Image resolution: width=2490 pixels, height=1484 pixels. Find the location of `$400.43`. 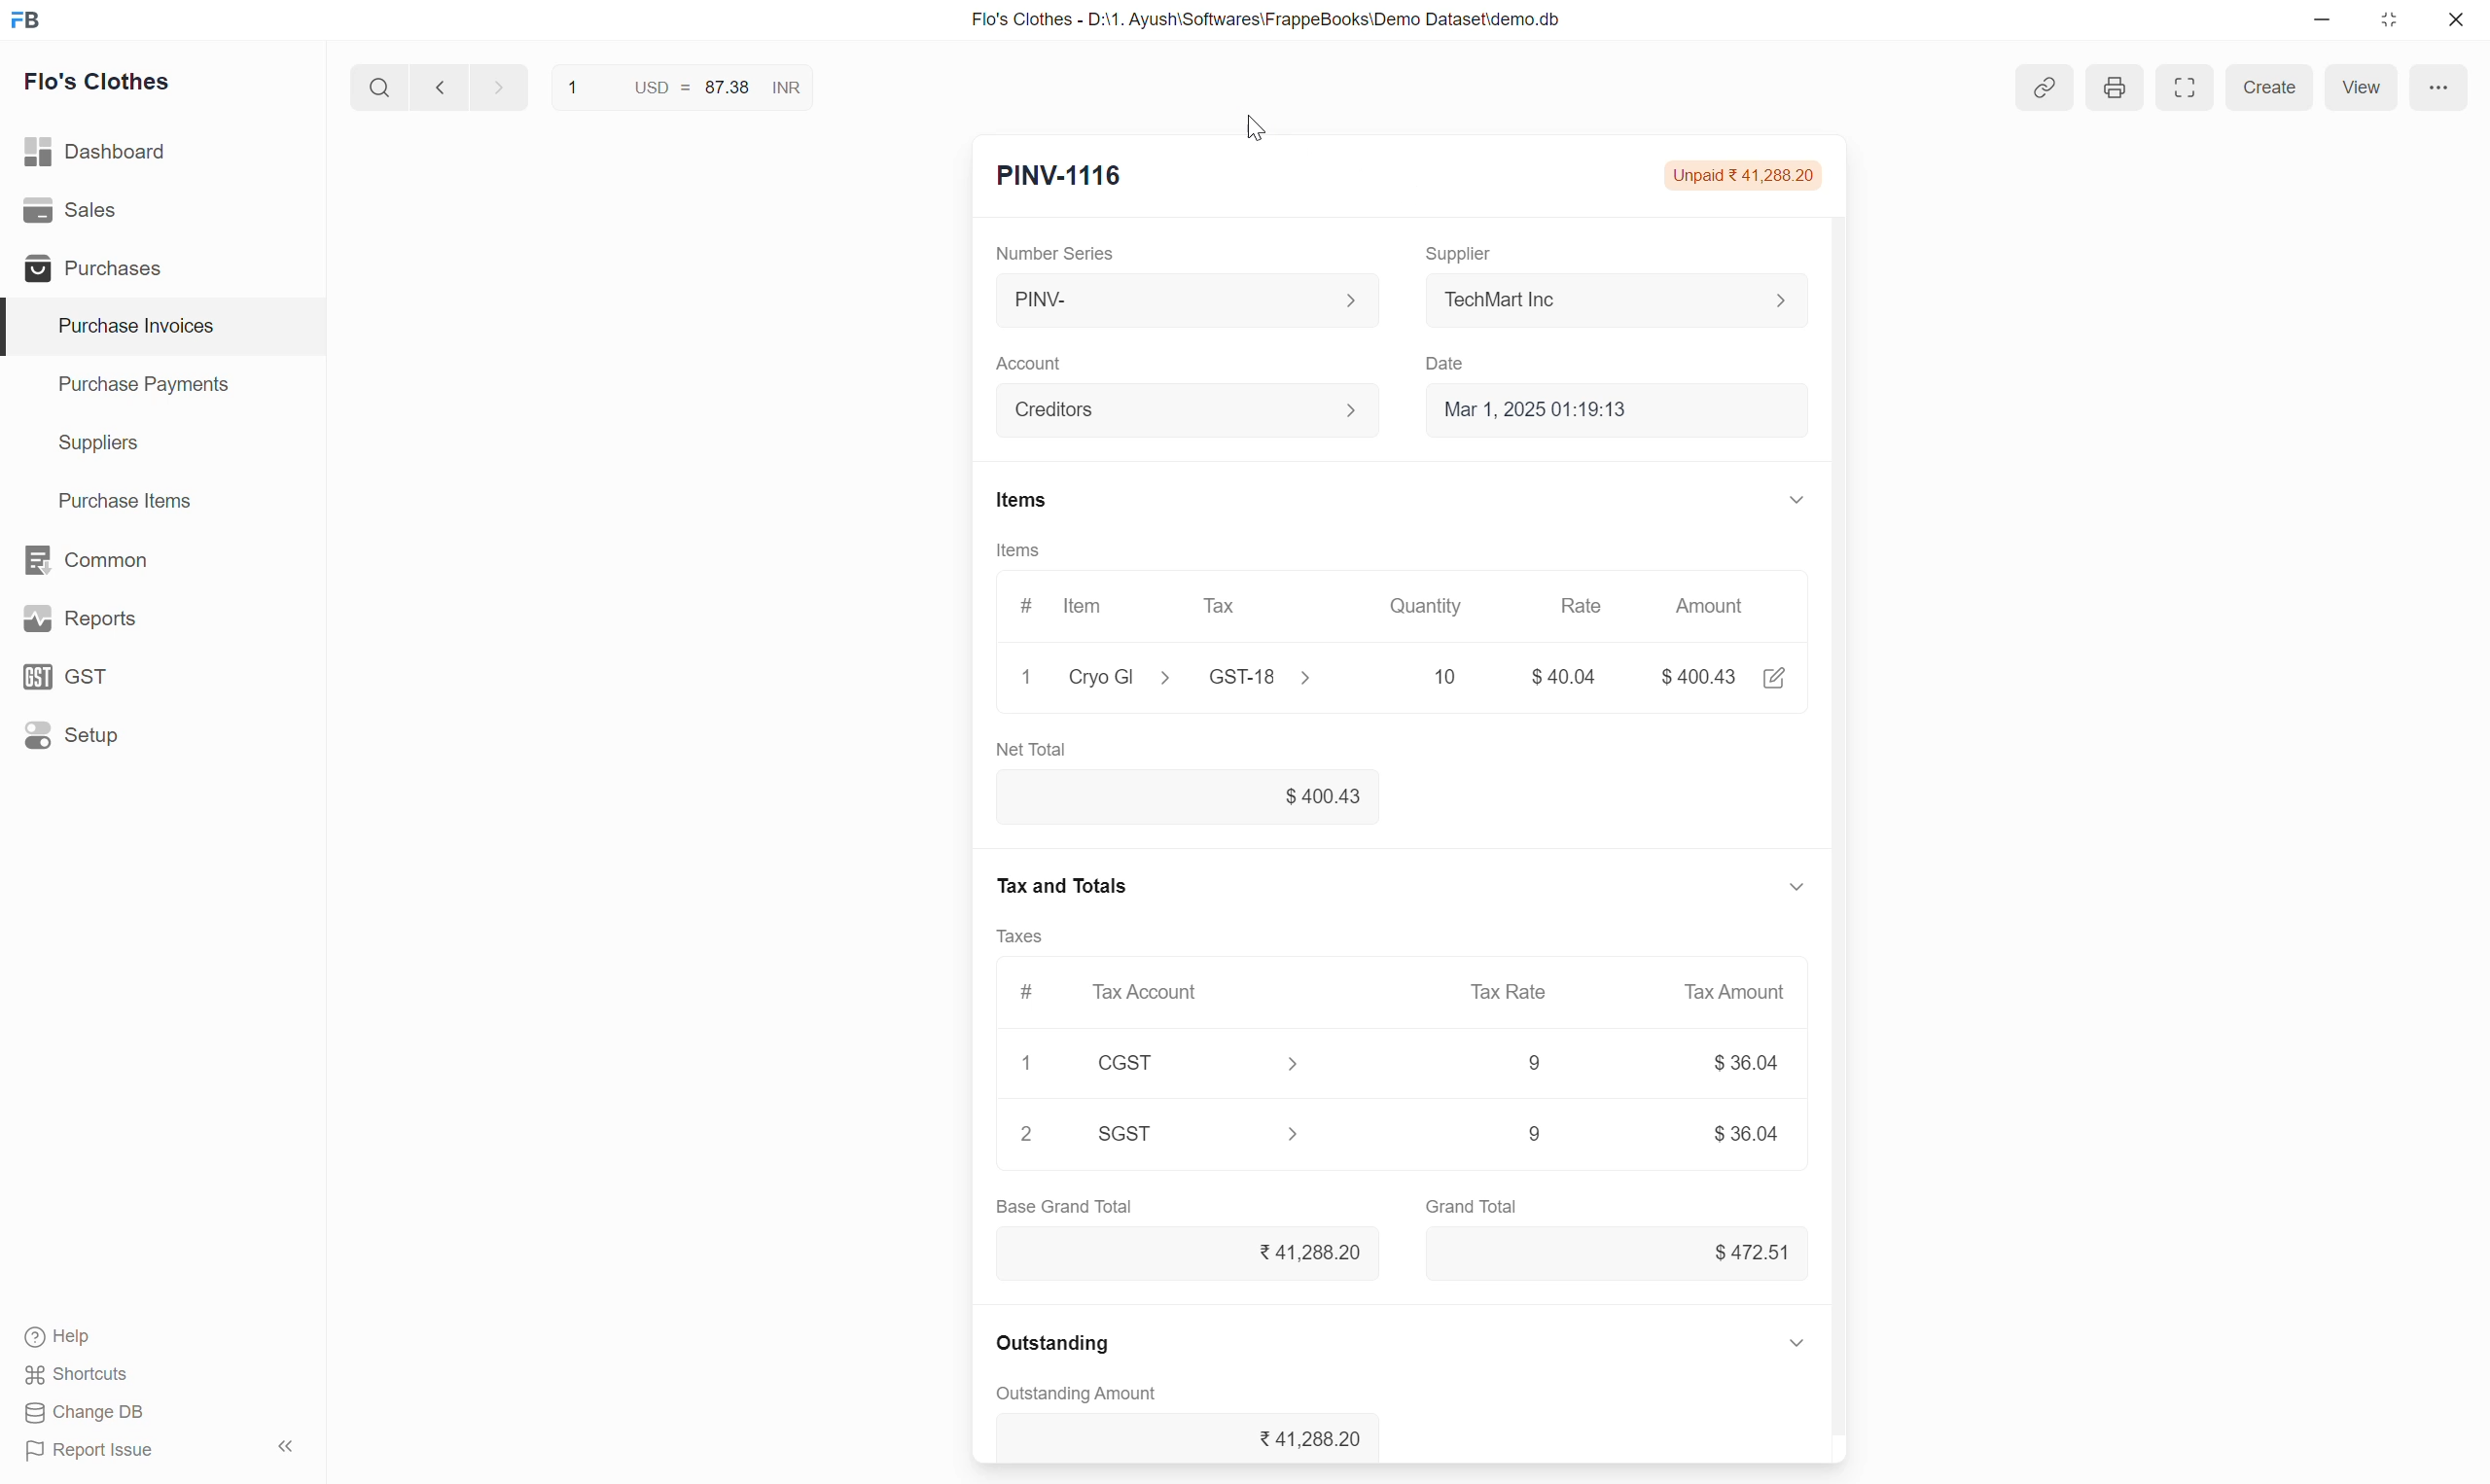

$400.43 is located at coordinates (1702, 674).